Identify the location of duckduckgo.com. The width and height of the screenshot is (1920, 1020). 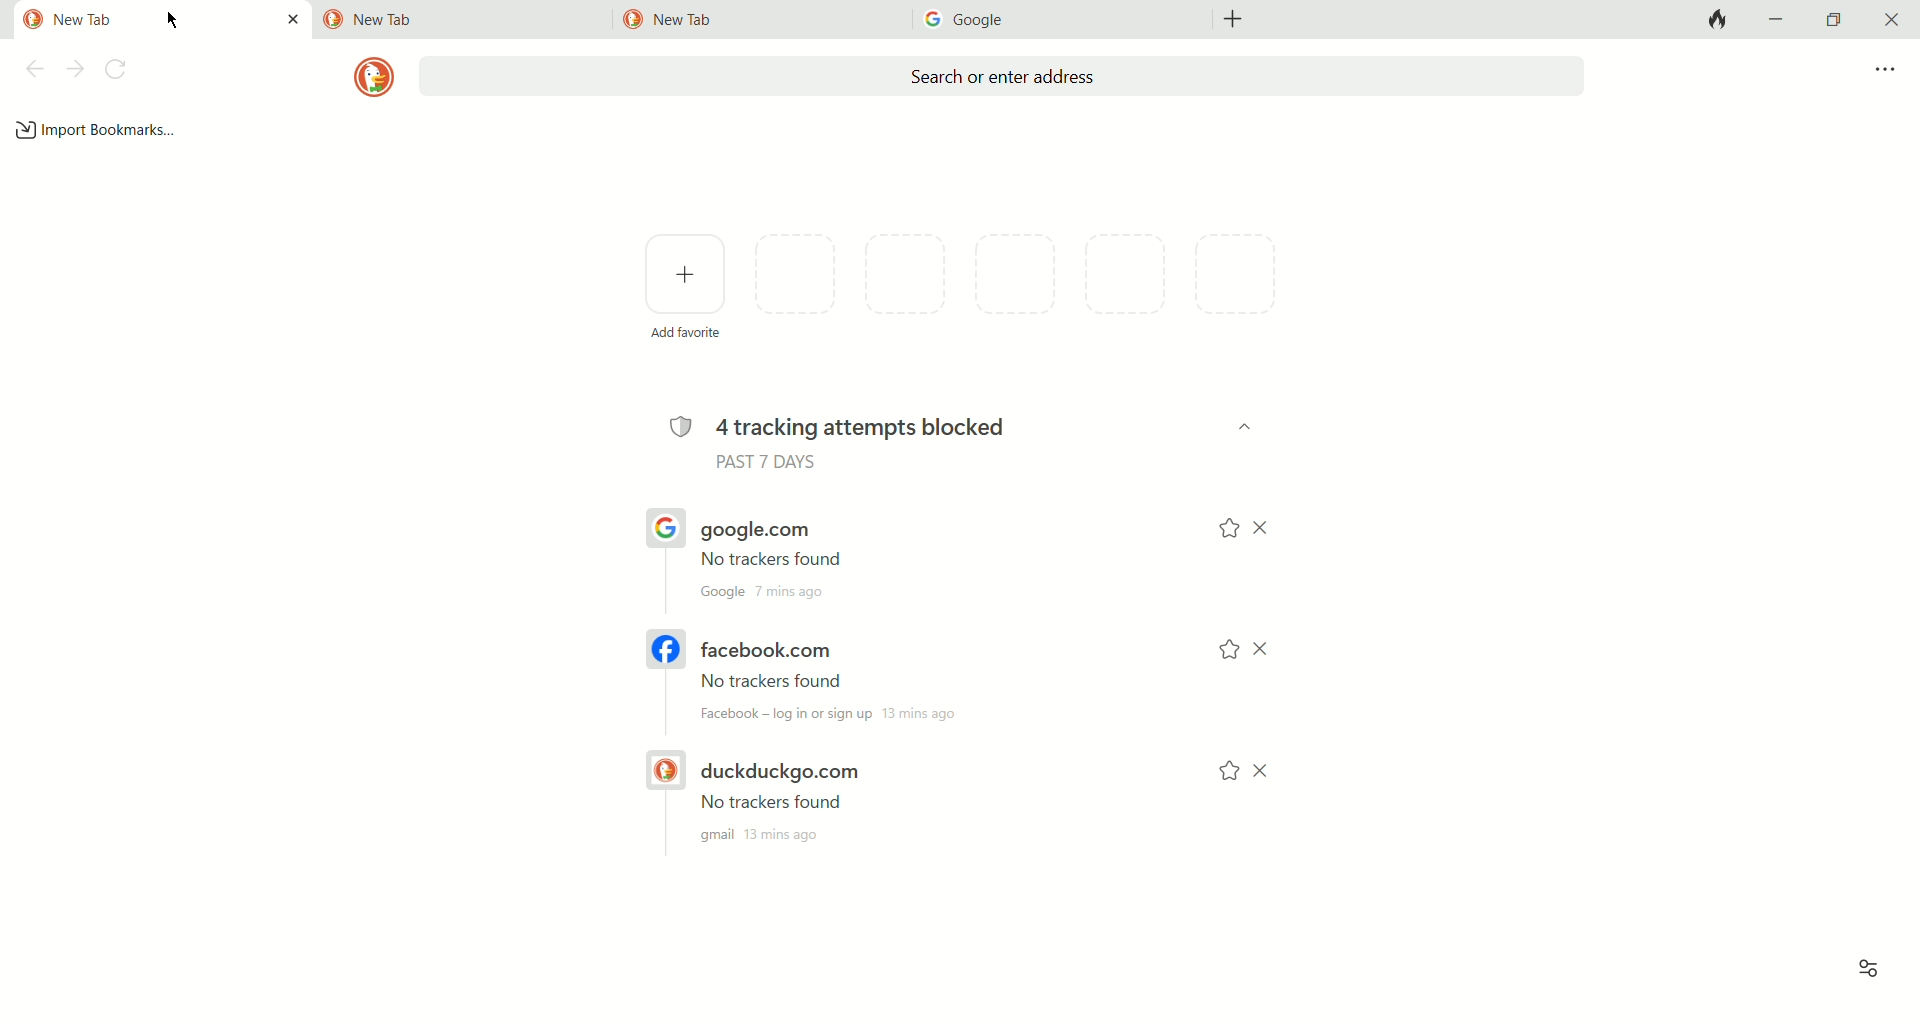
(808, 798).